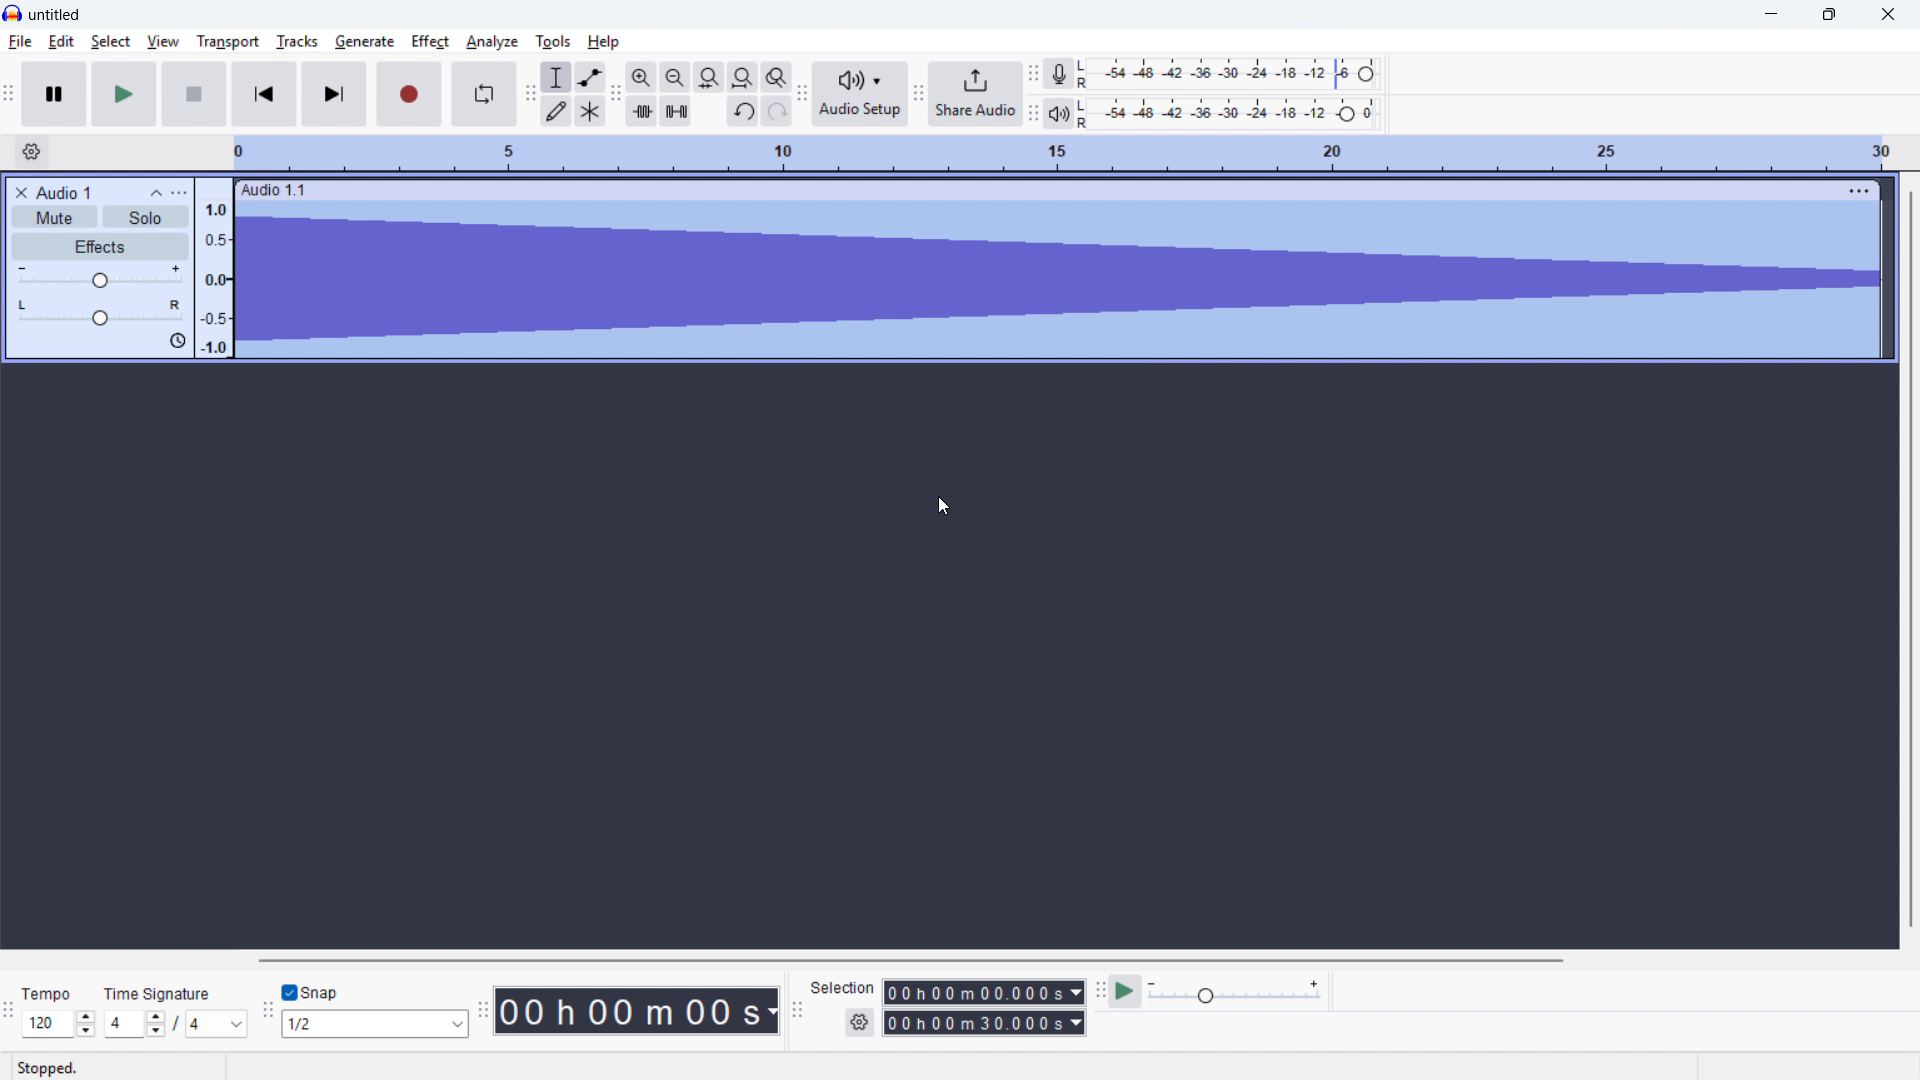 This screenshot has height=1080, width=1920. What do you see at coordinates (160, 993) in the screenshot?
I see `Time signature` at bounding box center [160, 993].